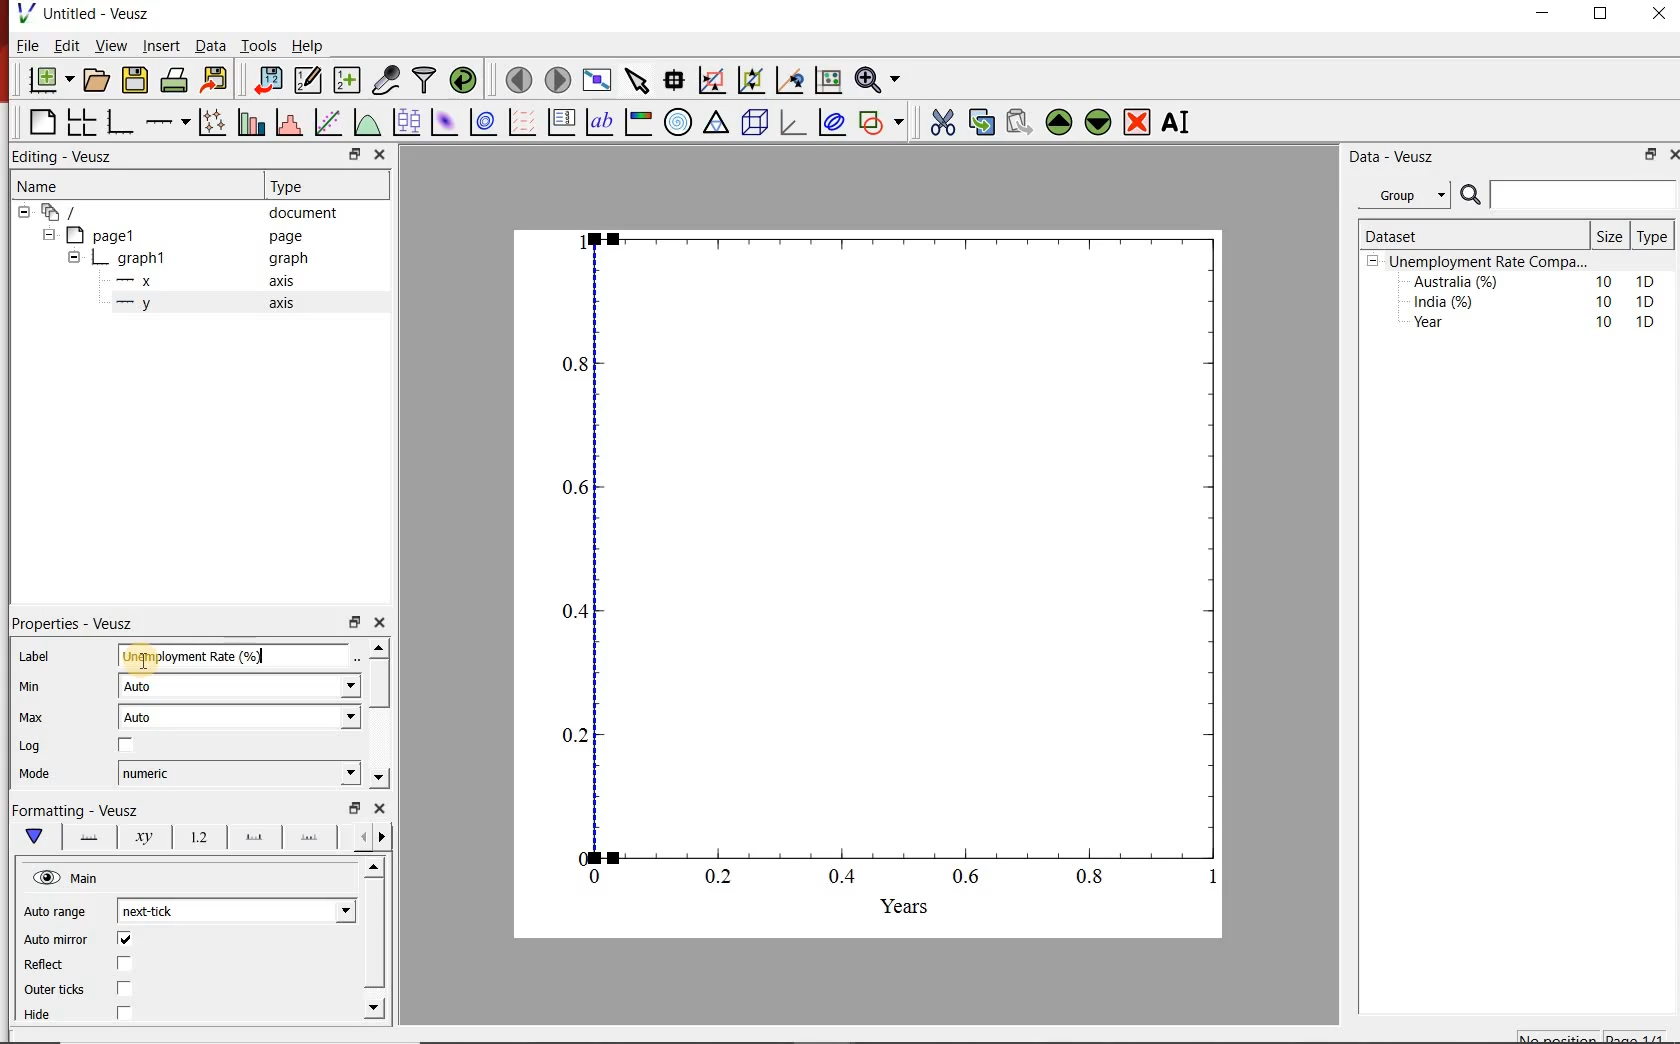 This screenshot has height=1044, width=1680. What do you see at coordinates (48, 235) in the screenshot?
I see `collapse` at bounding box center [48, 235].